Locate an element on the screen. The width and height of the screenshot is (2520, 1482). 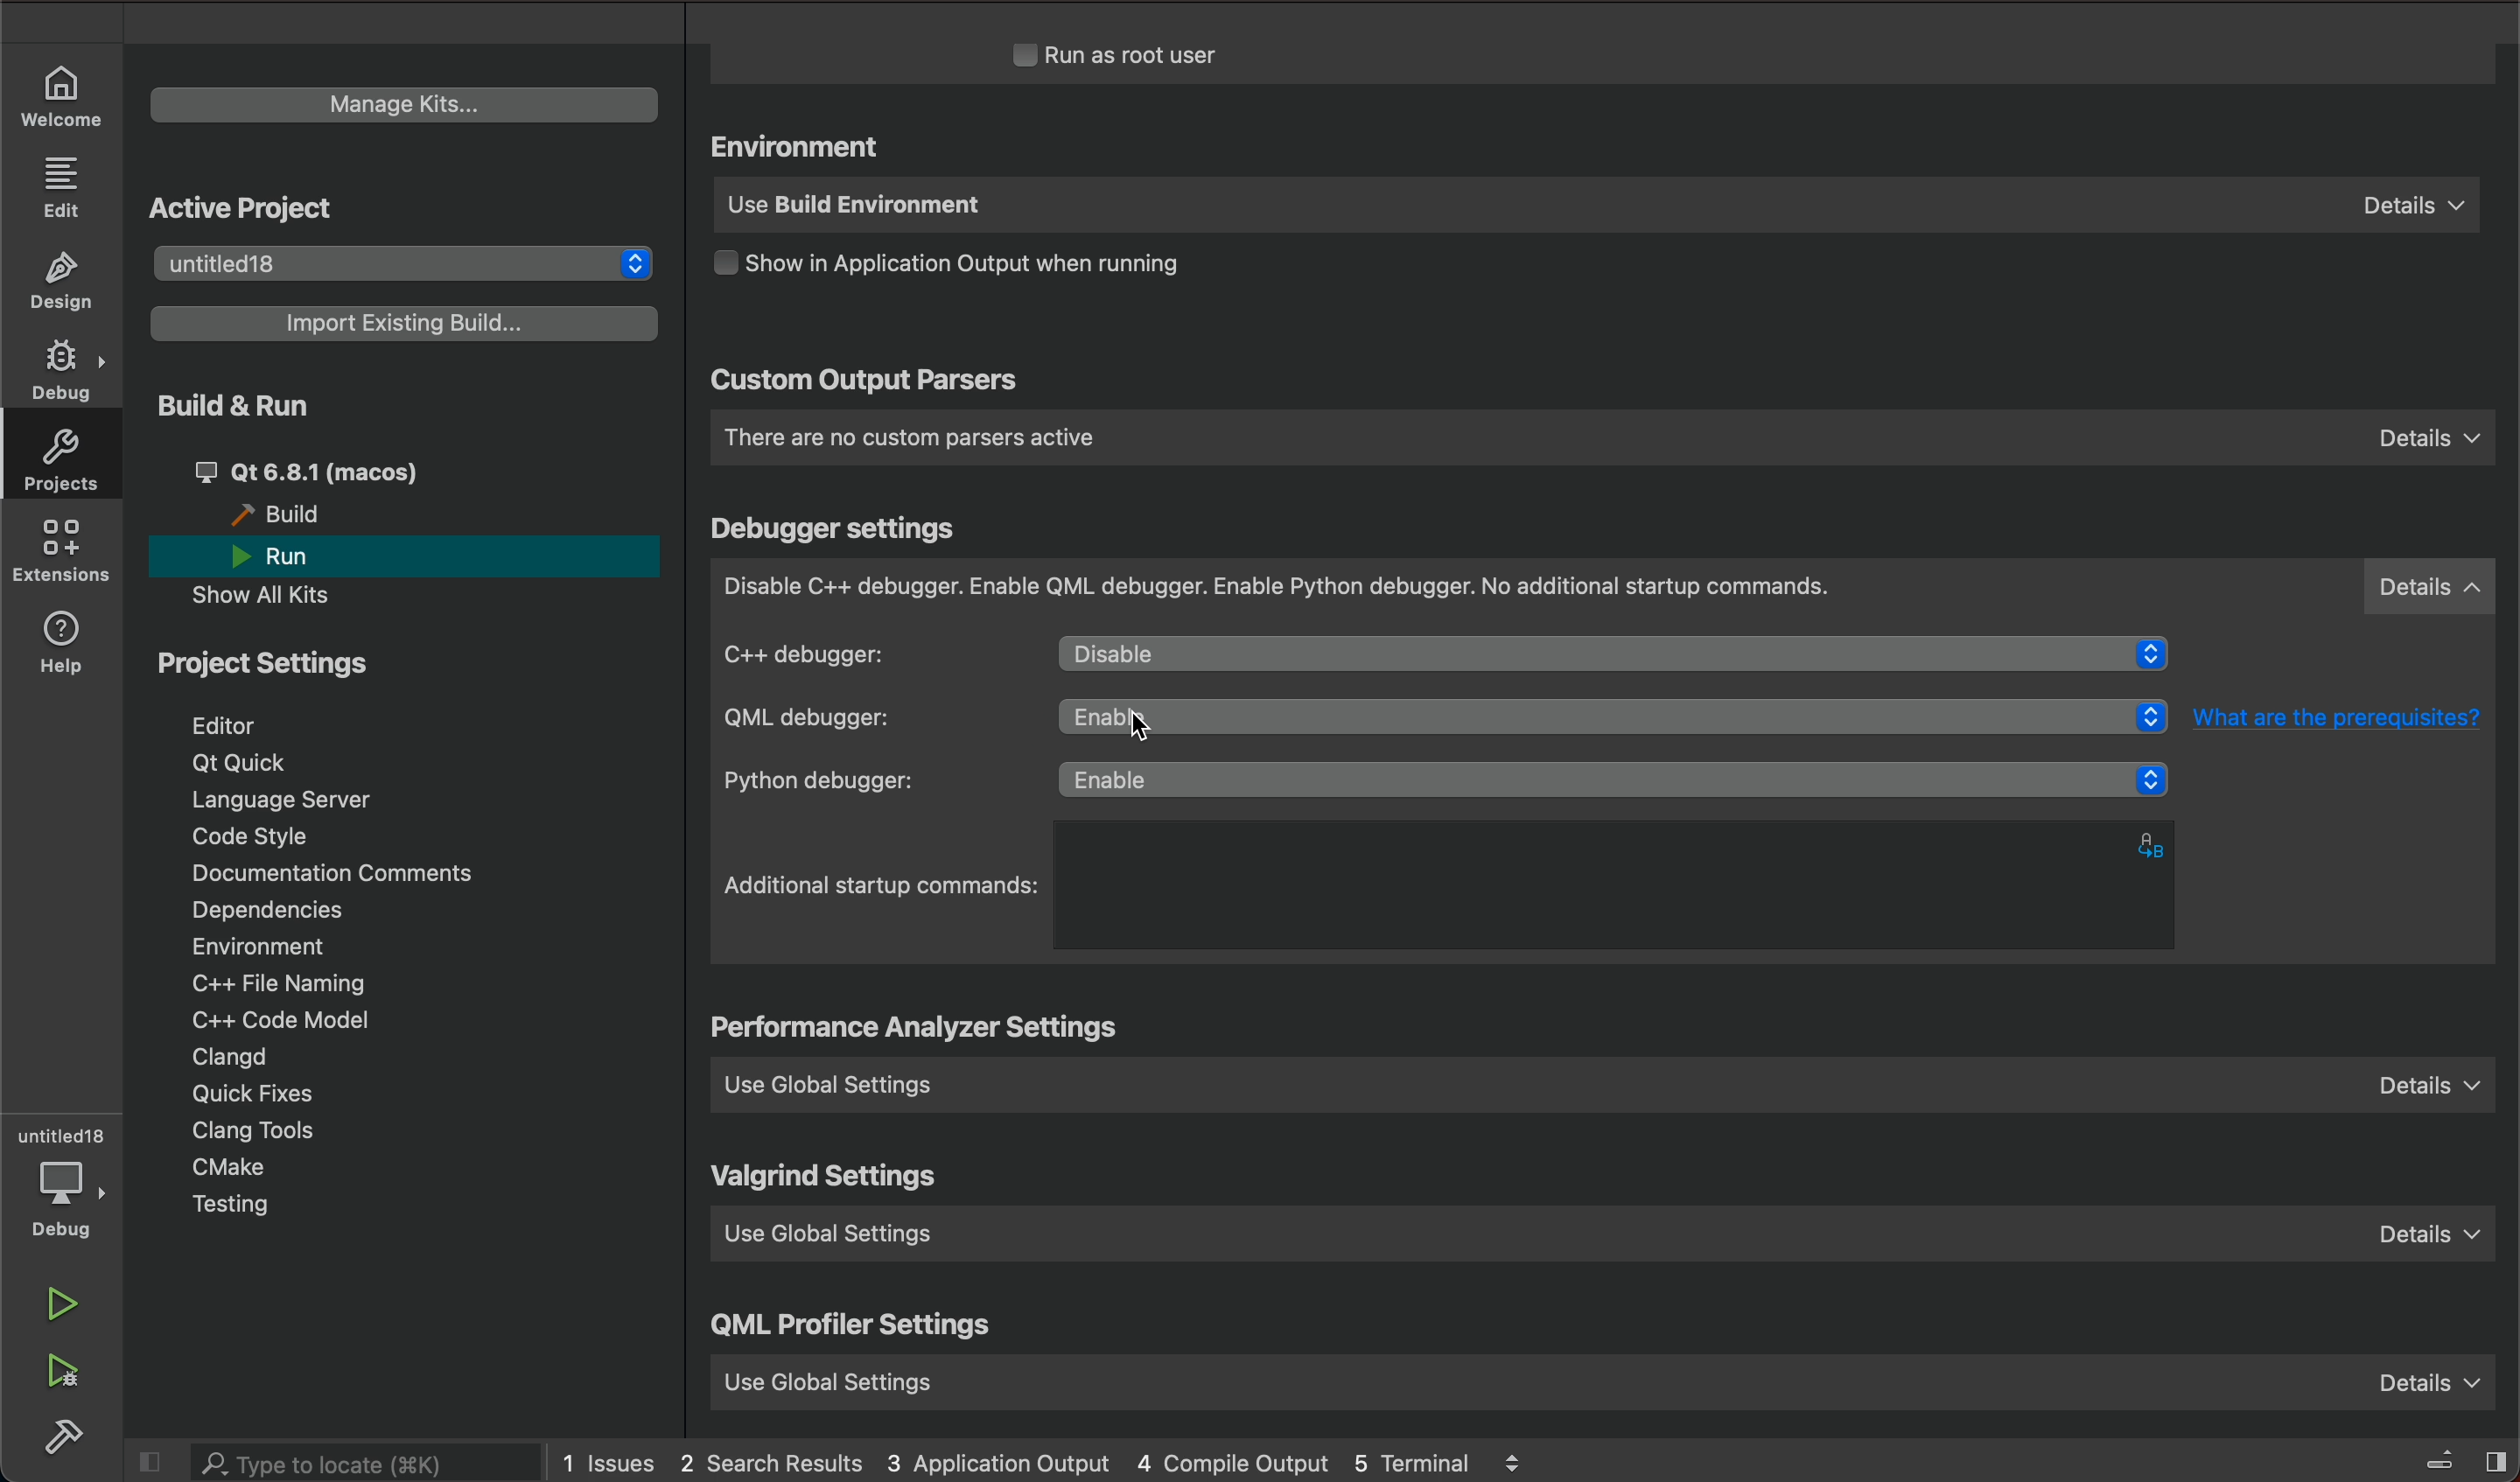
environment is located at coordinates (802, 148).